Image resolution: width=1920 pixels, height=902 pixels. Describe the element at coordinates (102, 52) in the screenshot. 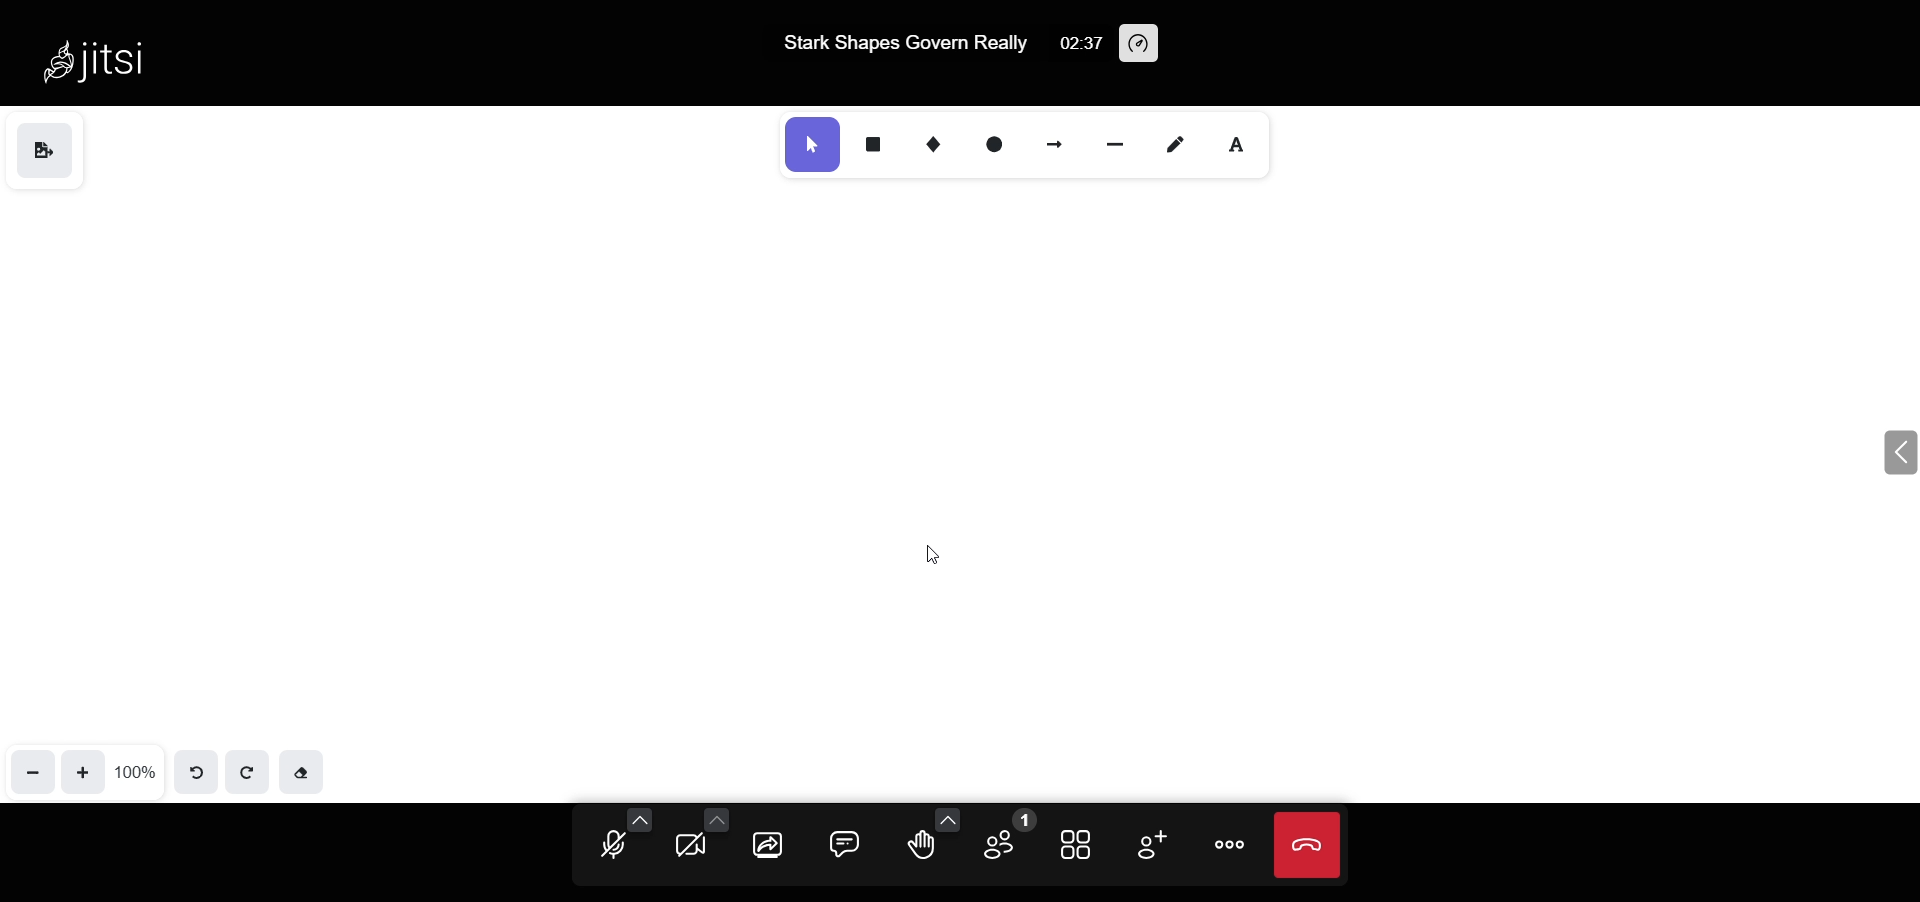

I see `Jitsi` at that location.